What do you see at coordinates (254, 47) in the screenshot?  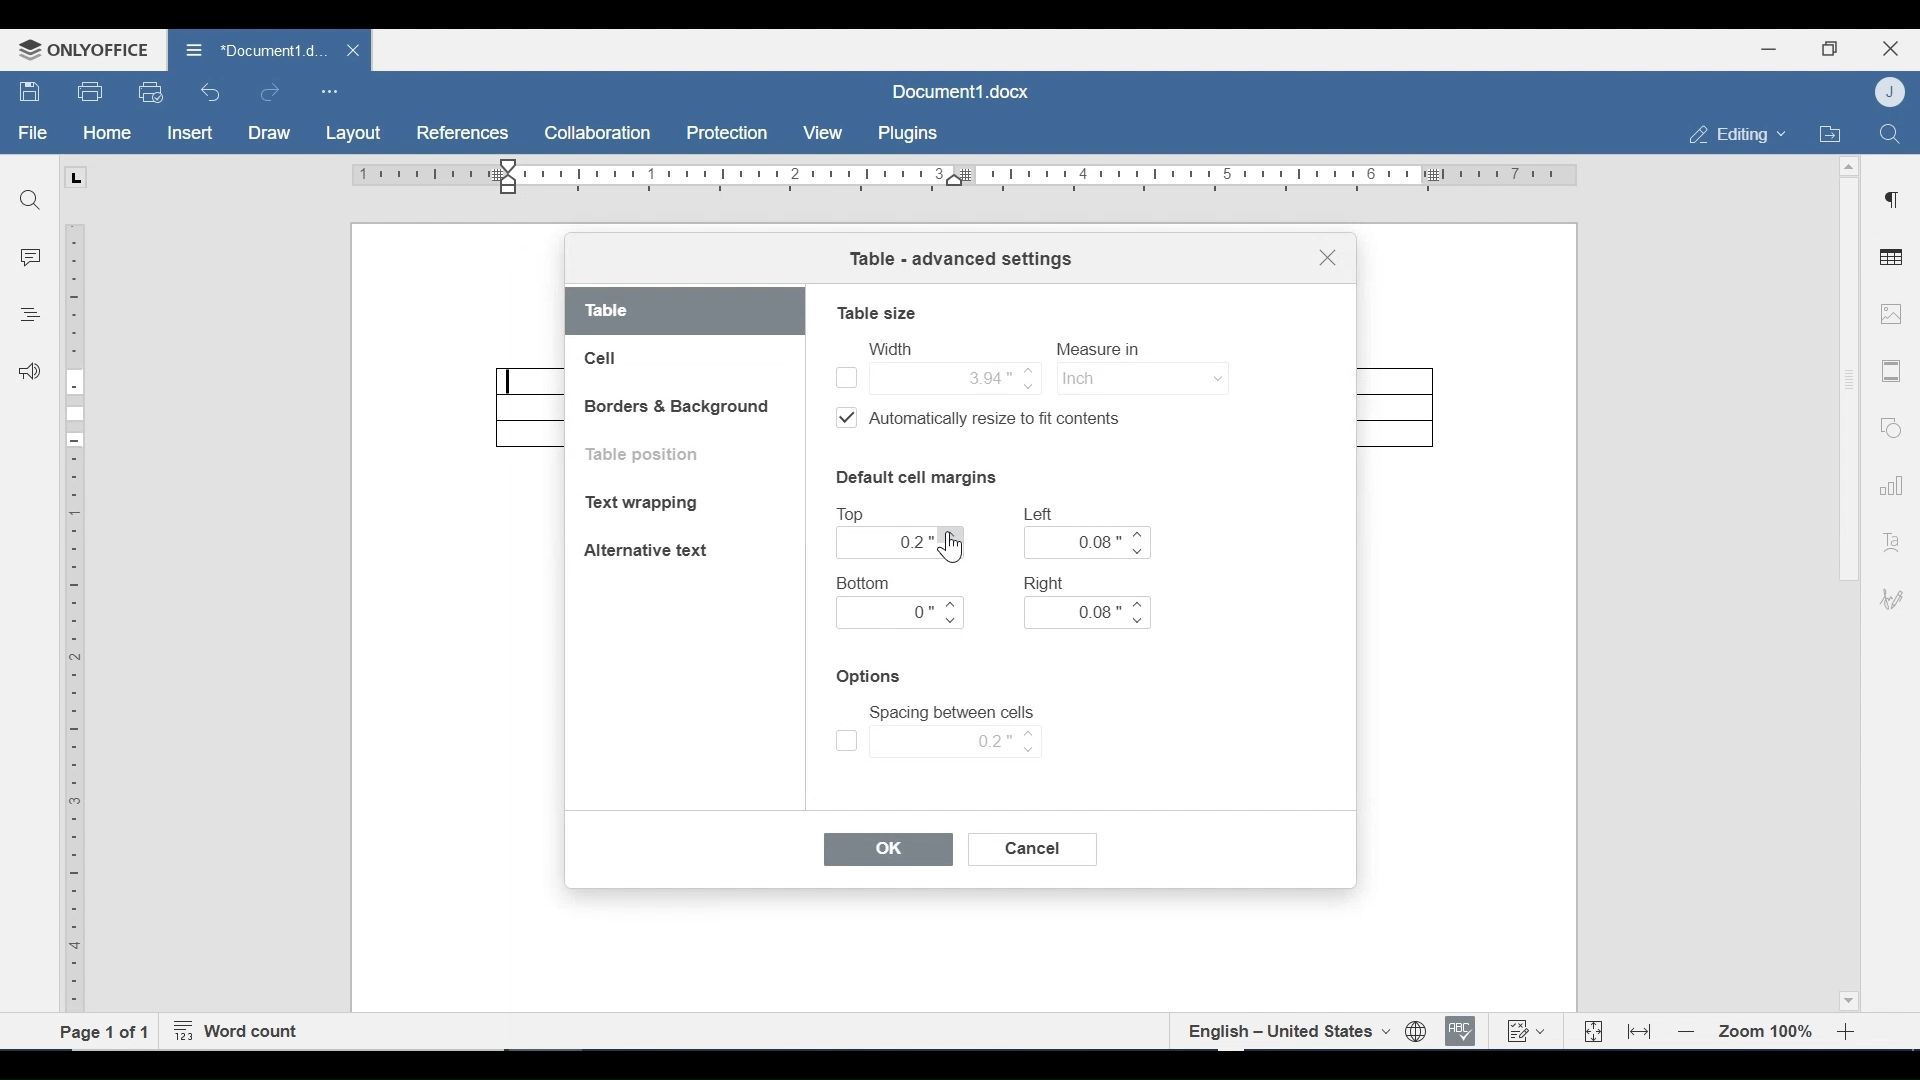 I see `*Document1.docx` at bounding box center [254, 47].